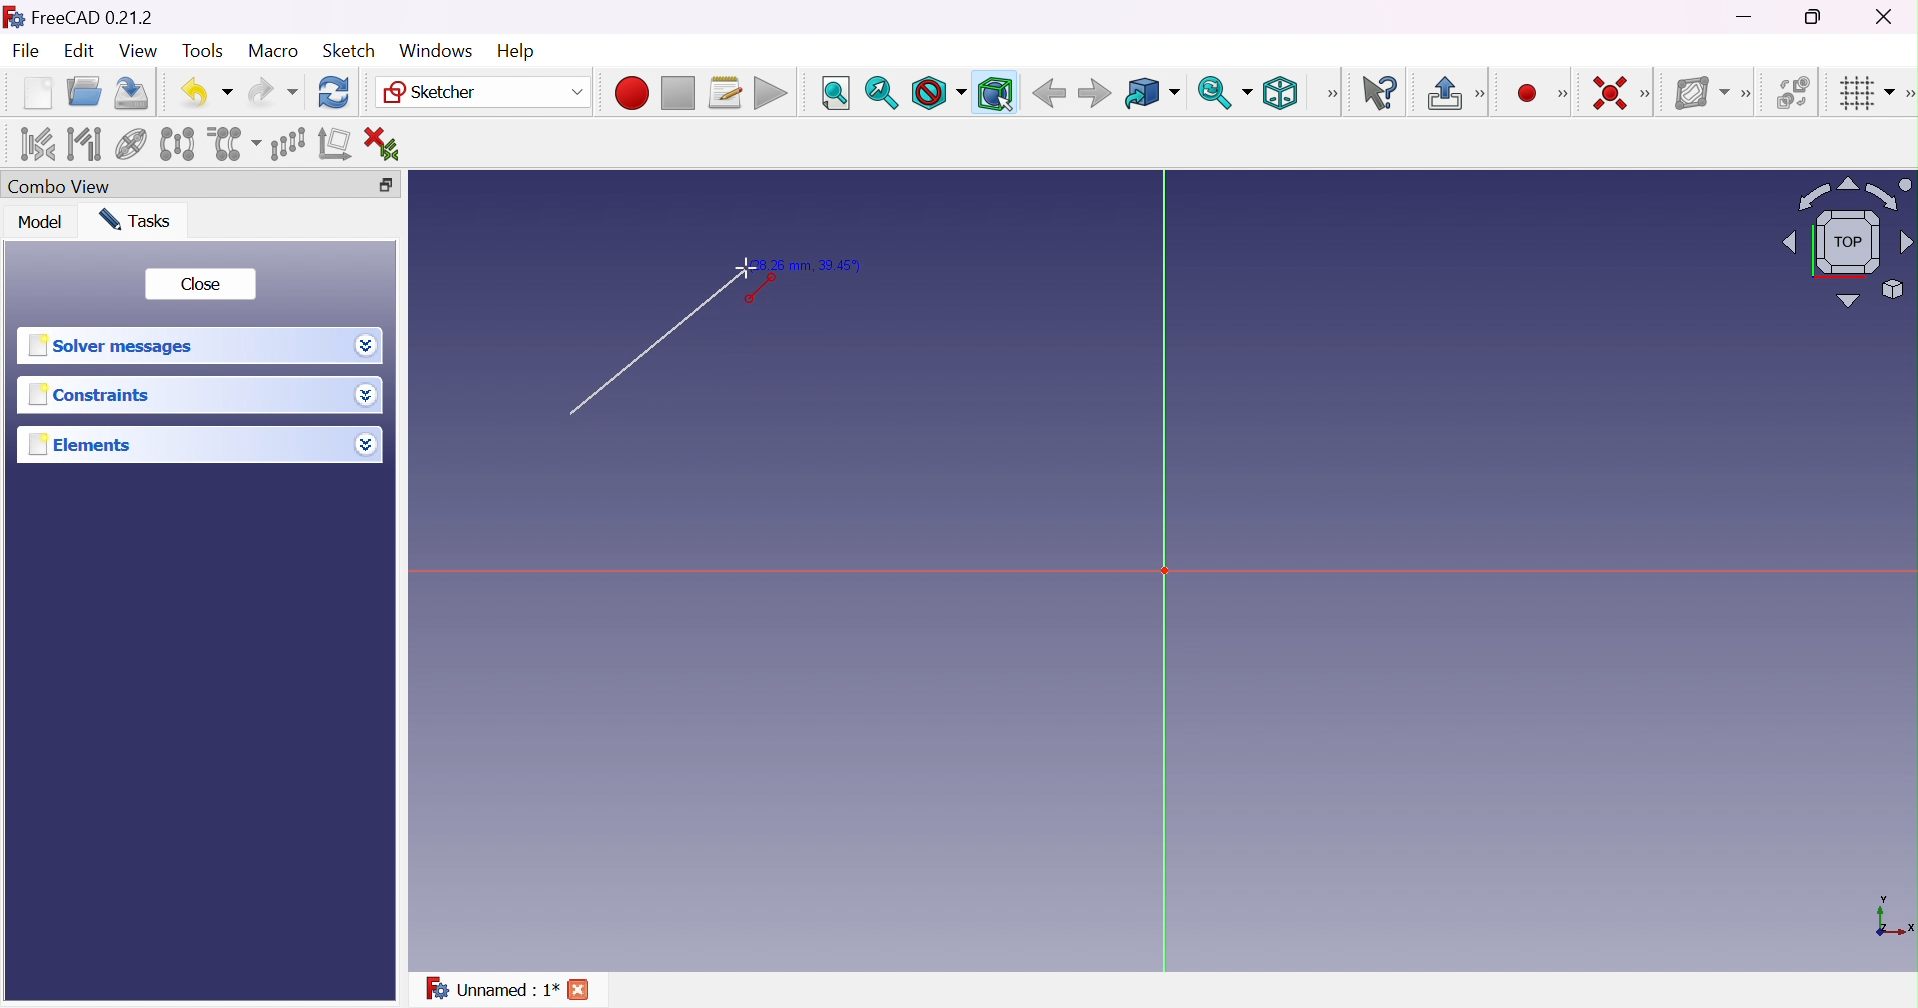 The height and width of the screenshot is (1008, 1918). What do you see at coordinates (36, 144) in the screenshot?
I see `Select associated constraints` at bounding box center [36, 144].